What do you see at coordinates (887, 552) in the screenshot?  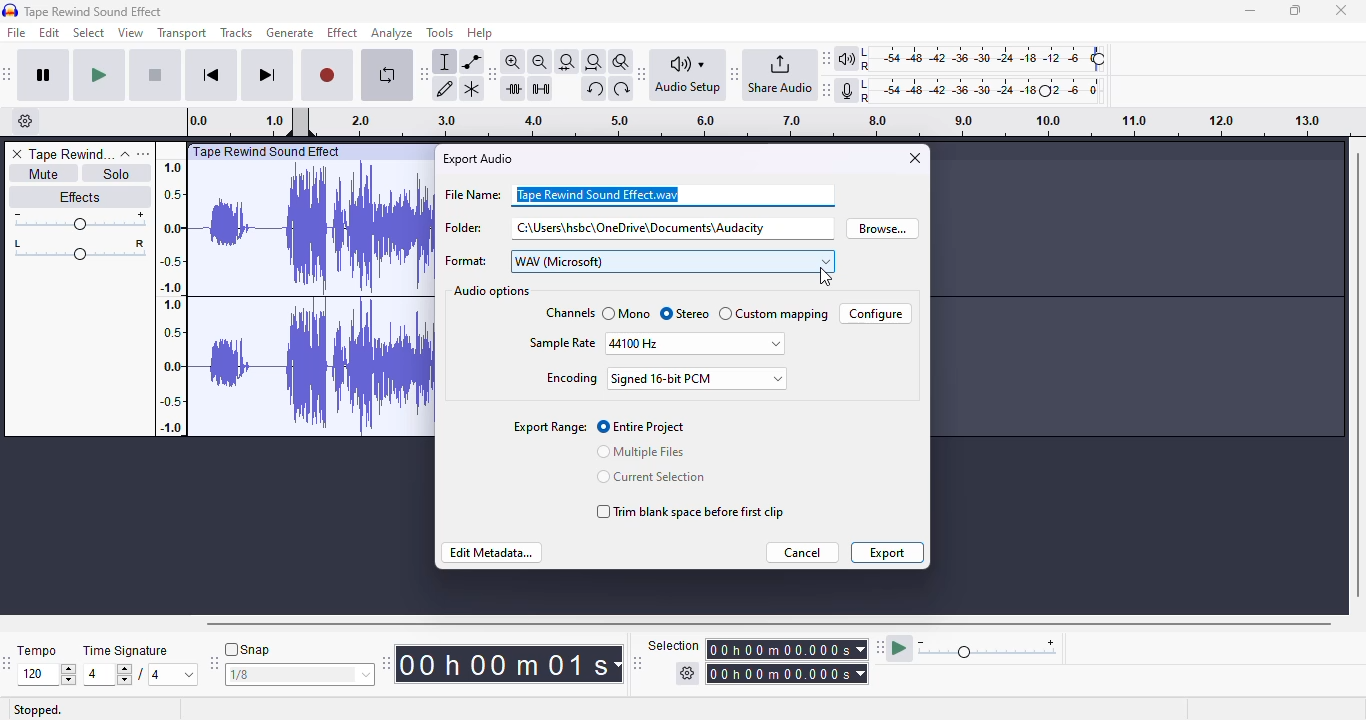 I see `export` at bounding box center [887, 552].